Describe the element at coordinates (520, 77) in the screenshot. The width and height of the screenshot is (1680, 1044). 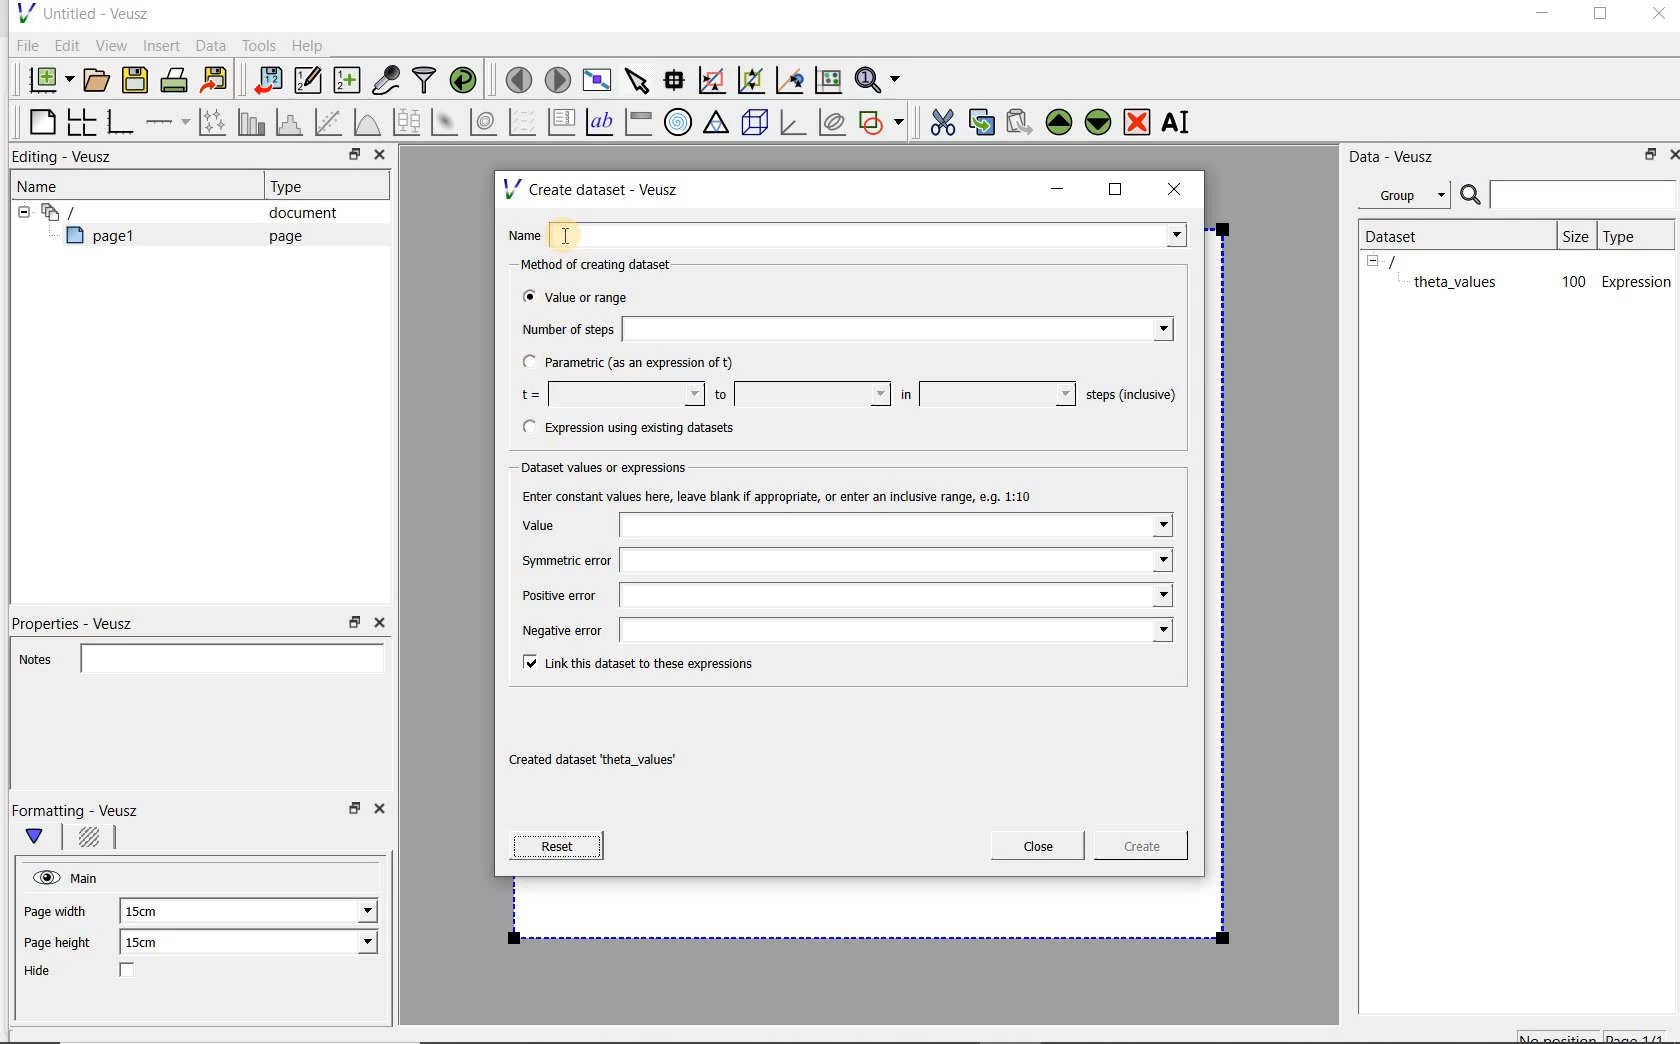
I see `move to the previous page` at that location.